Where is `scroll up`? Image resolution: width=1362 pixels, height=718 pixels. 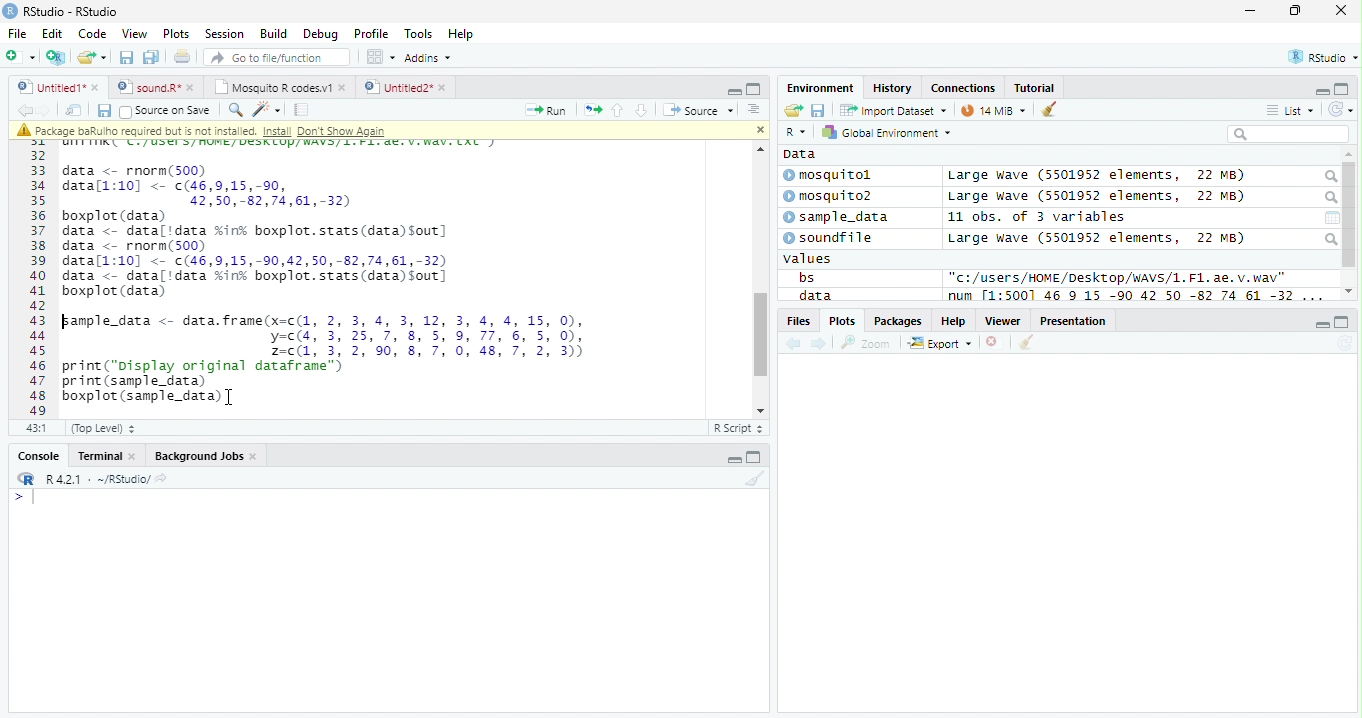 scroll up is located at coordinates (1349, 155).